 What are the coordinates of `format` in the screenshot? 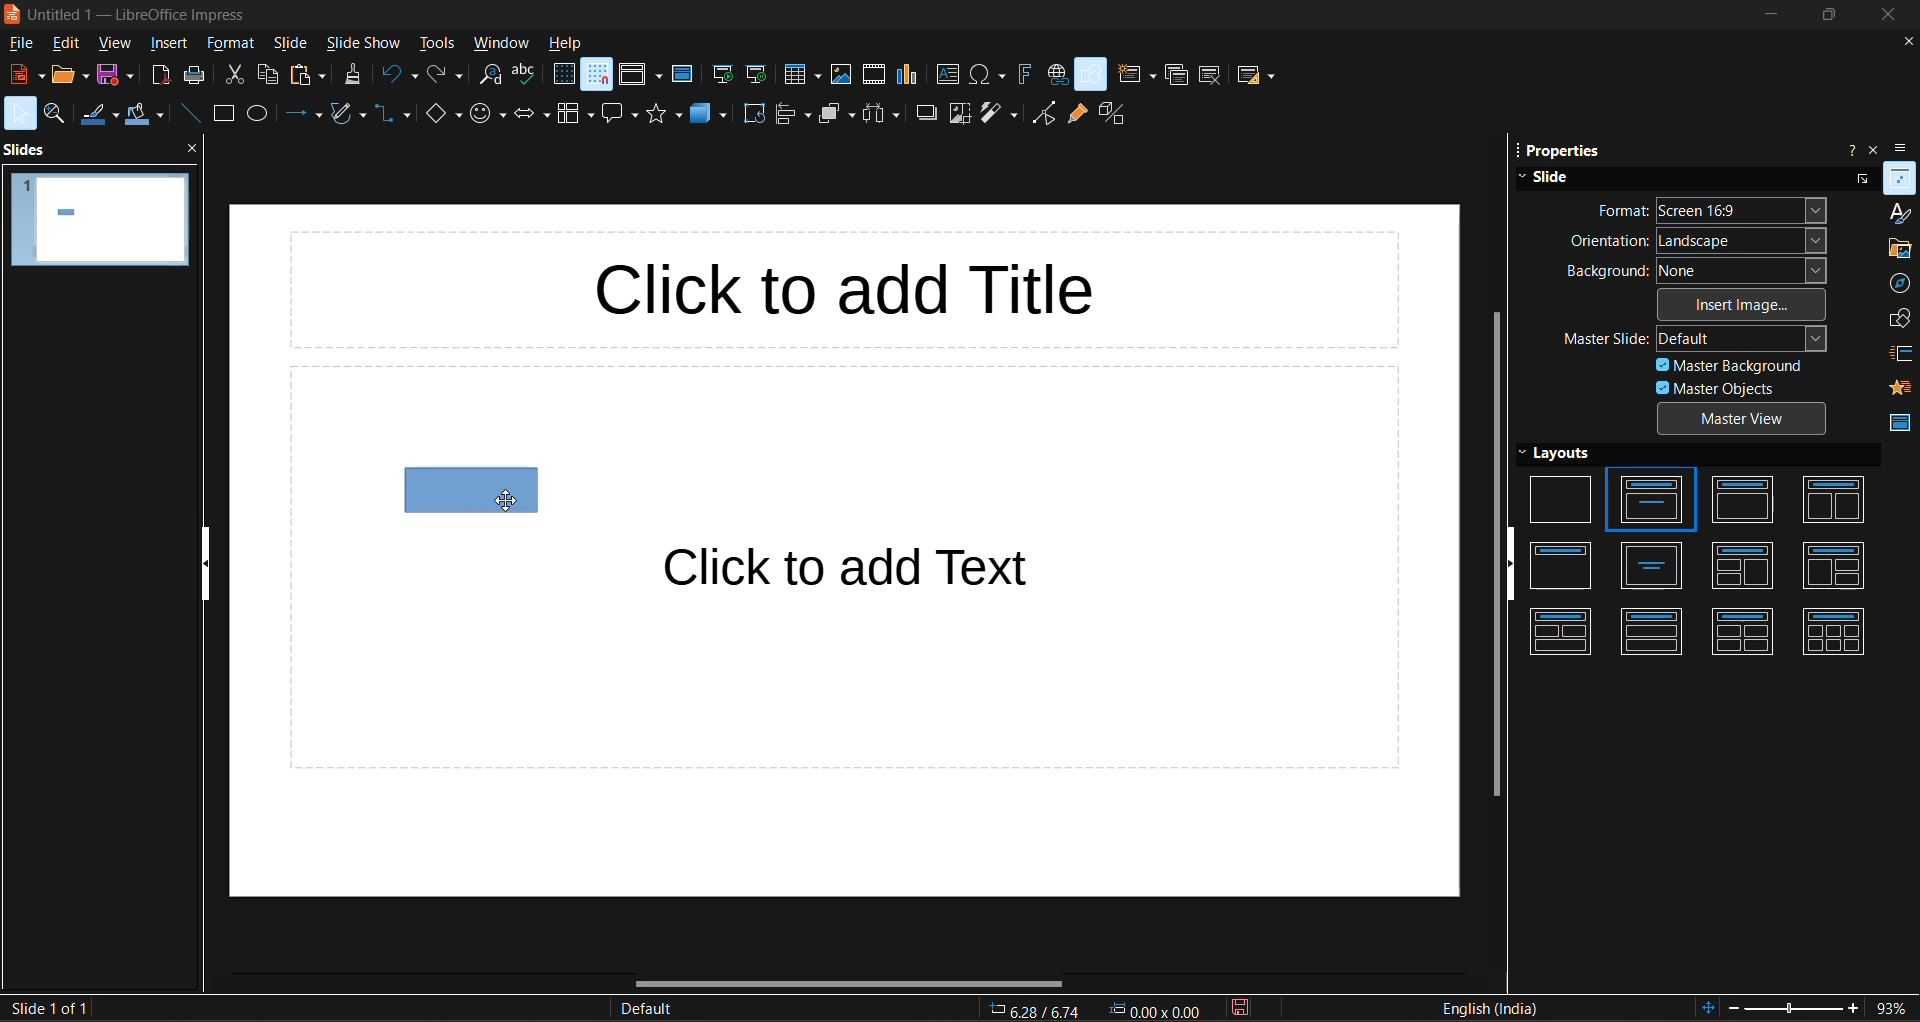 It's located at (1719, 209).